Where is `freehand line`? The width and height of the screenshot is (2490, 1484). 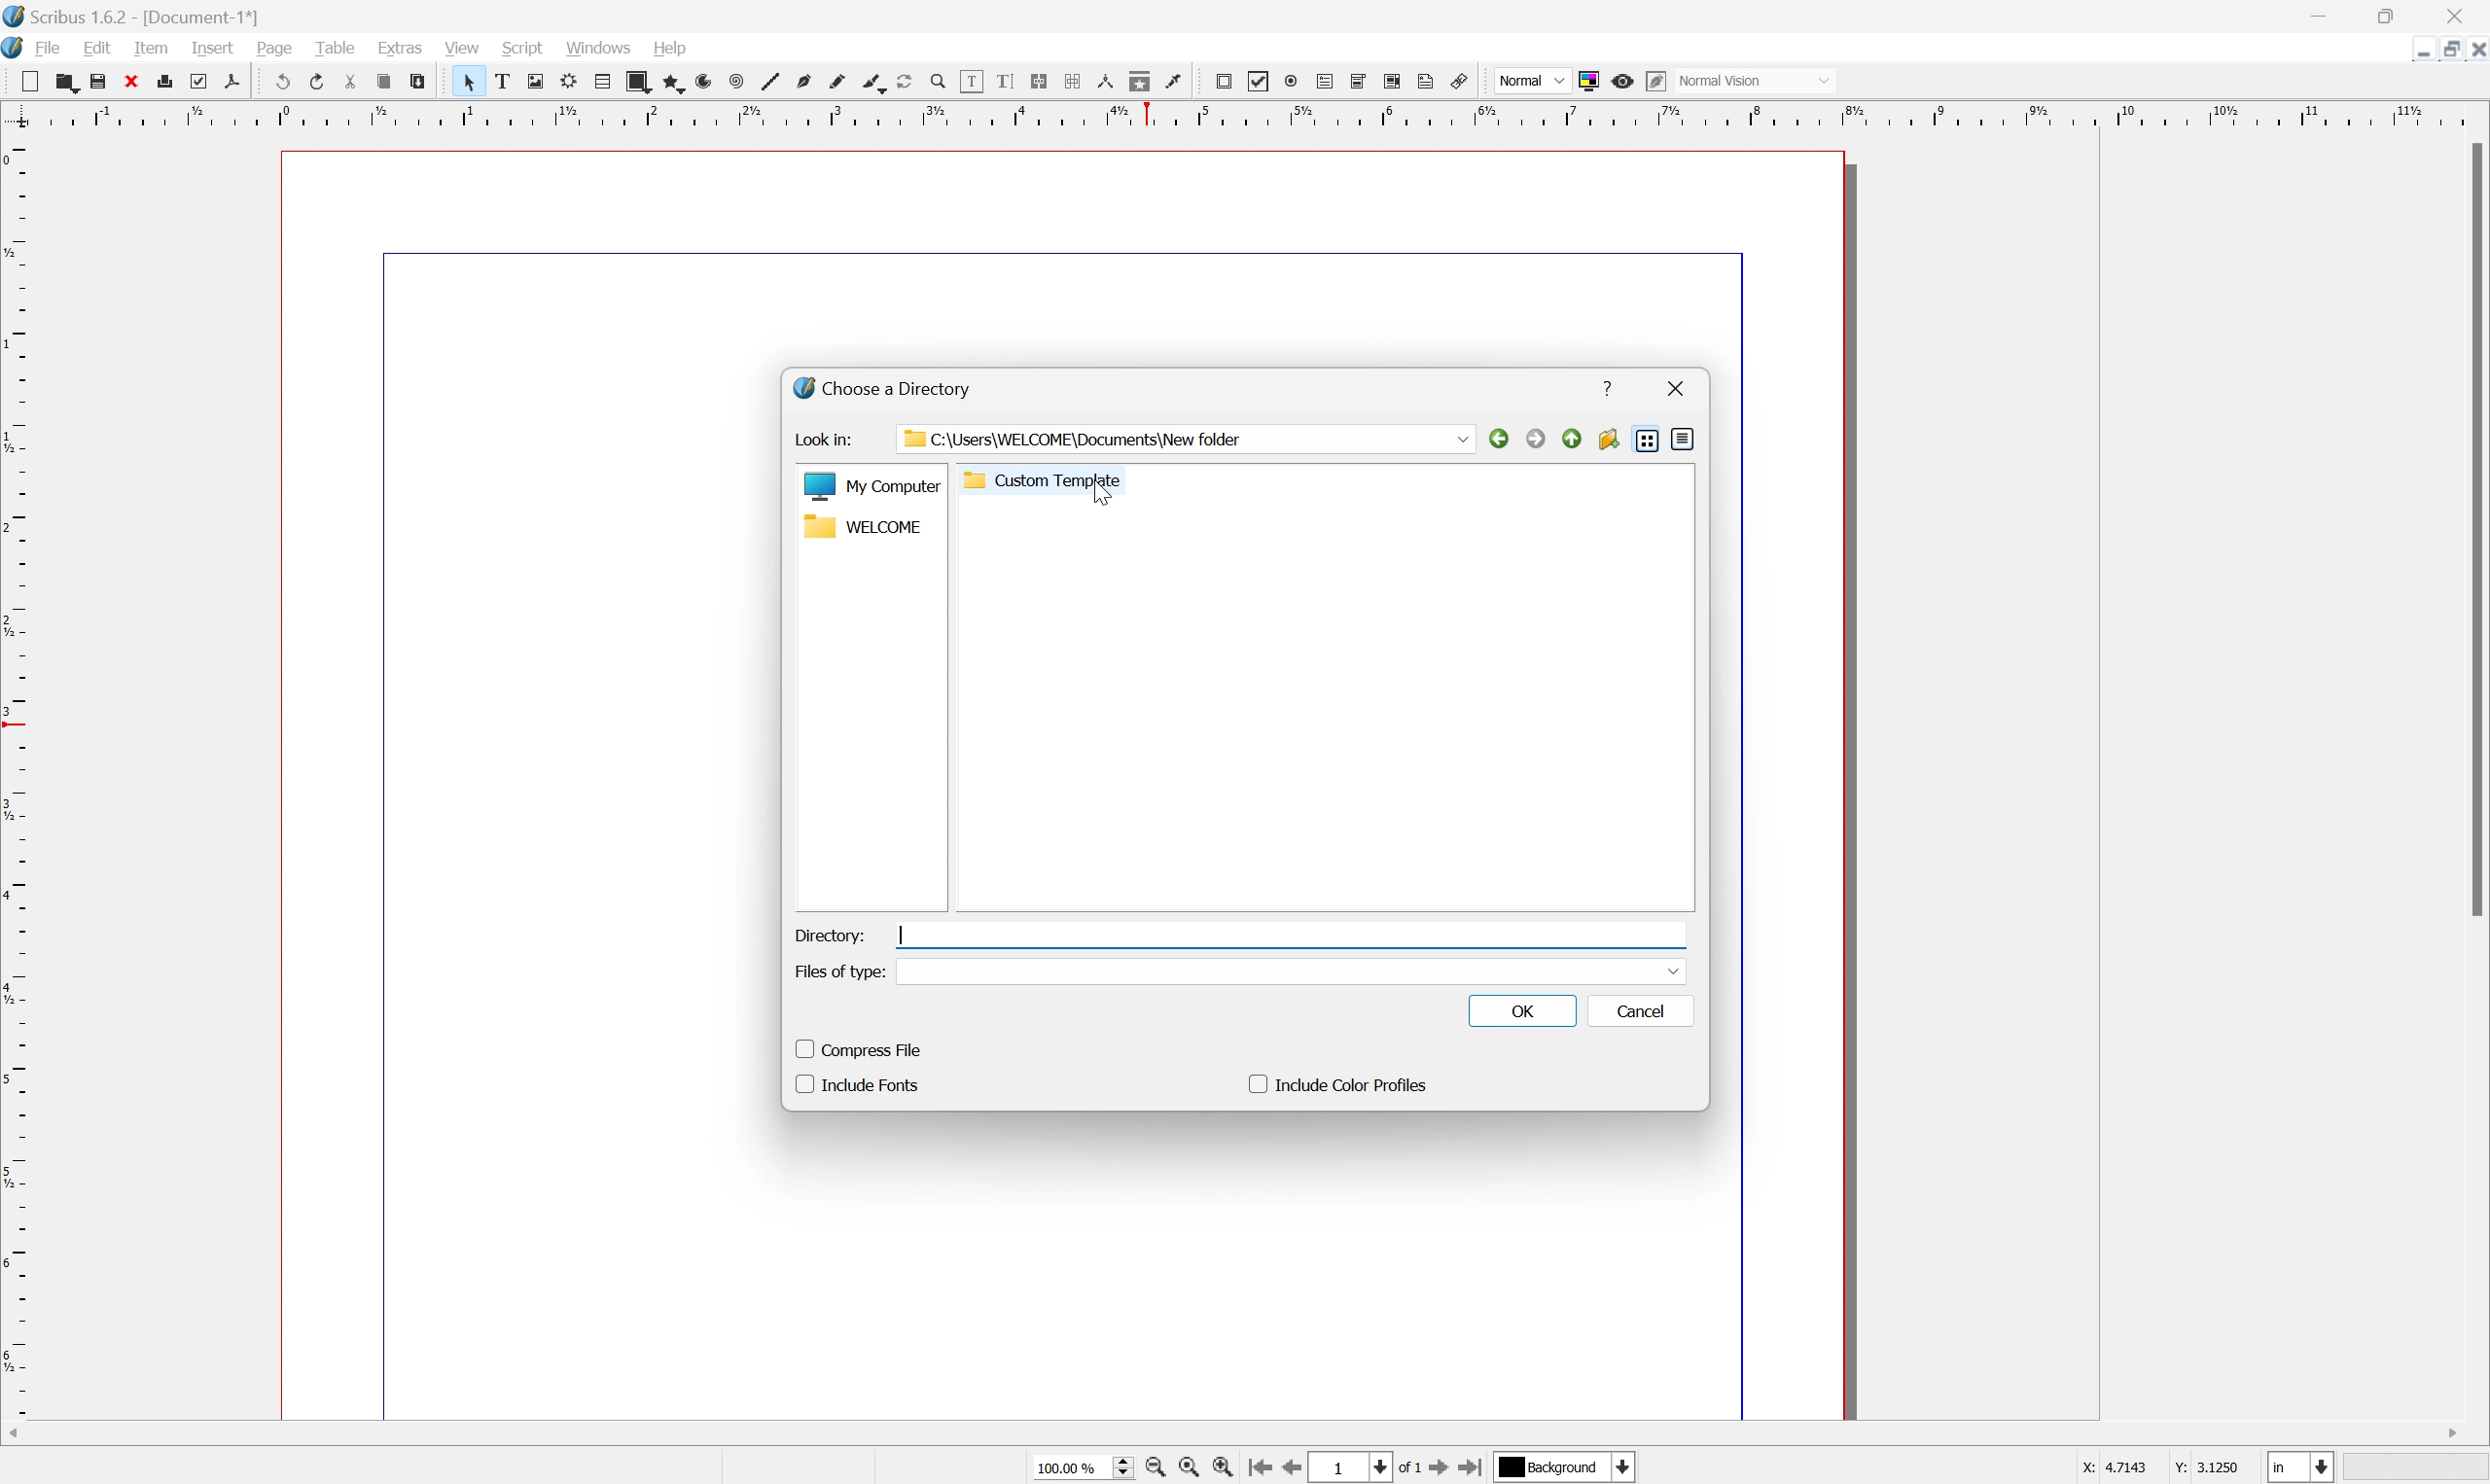 freehand line is located at coordinates (843, 79).